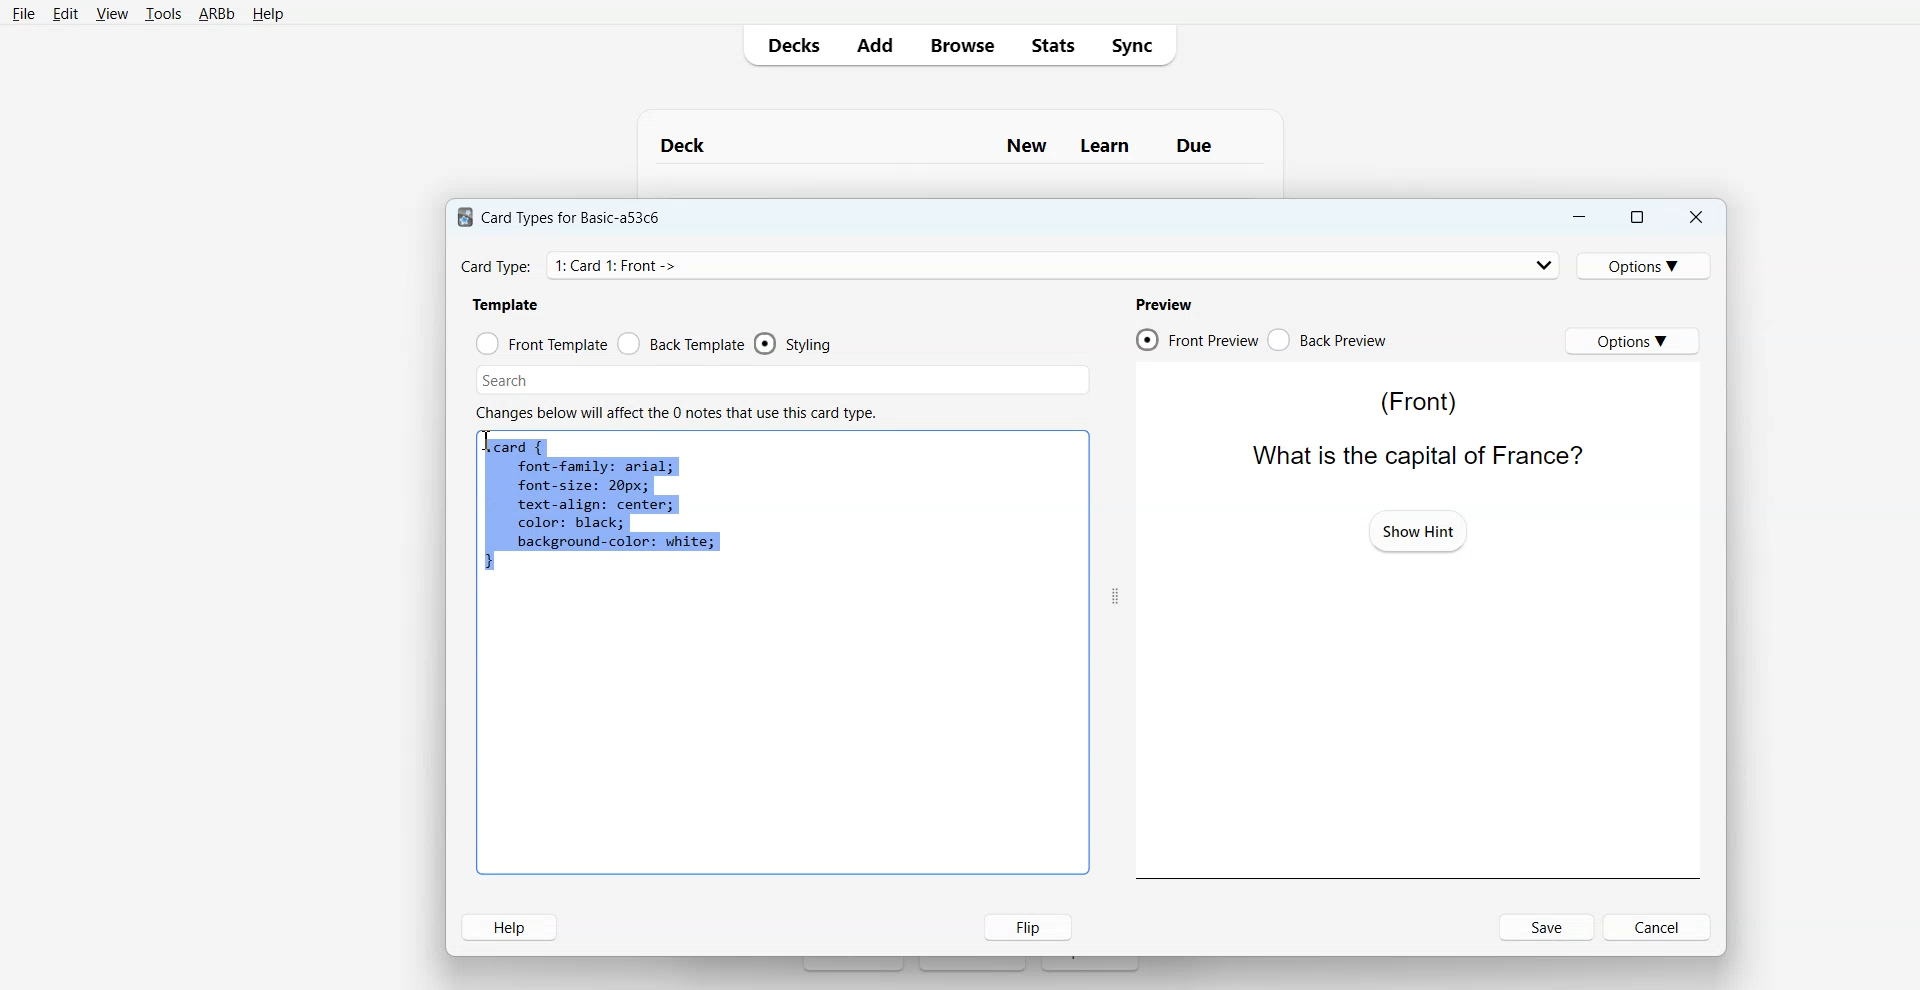  Describe the element at coordinates (1635, 217) in the screenshot. I see `Maximize` at that location.